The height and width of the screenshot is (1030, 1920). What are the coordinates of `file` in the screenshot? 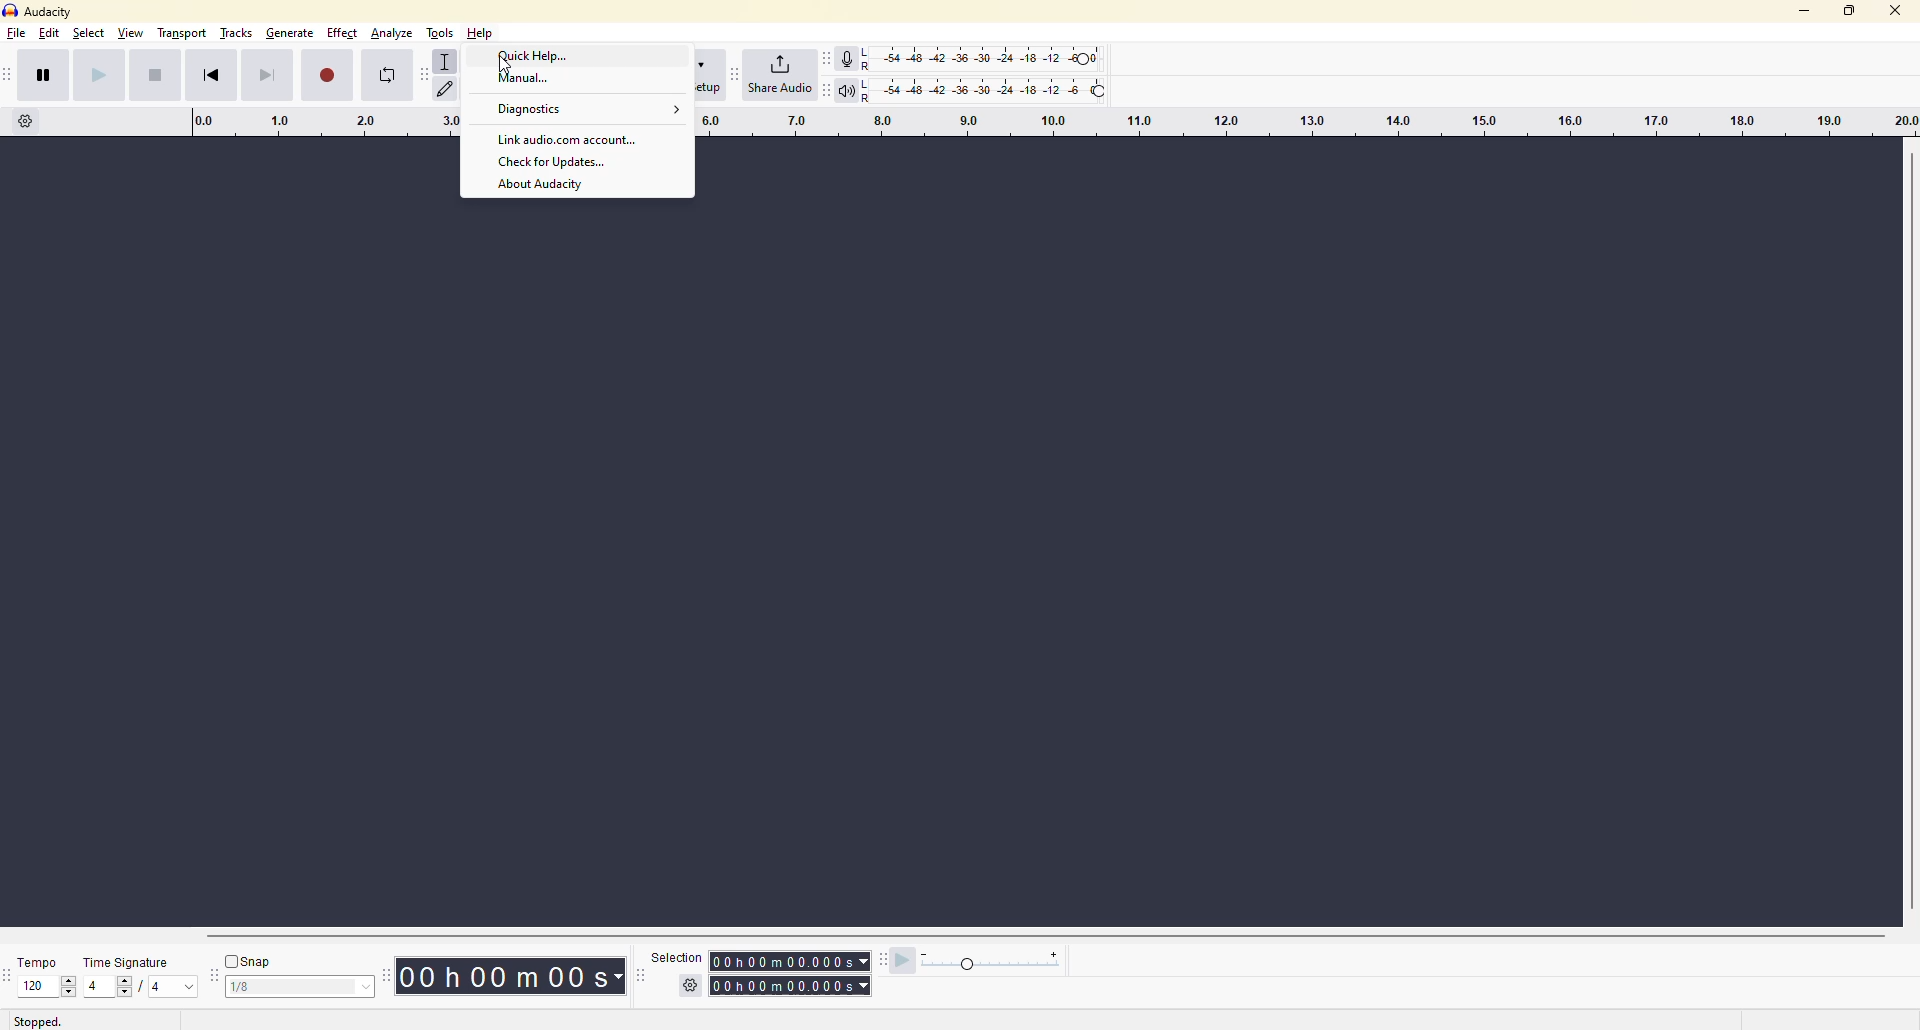 It's located at (16, 36).